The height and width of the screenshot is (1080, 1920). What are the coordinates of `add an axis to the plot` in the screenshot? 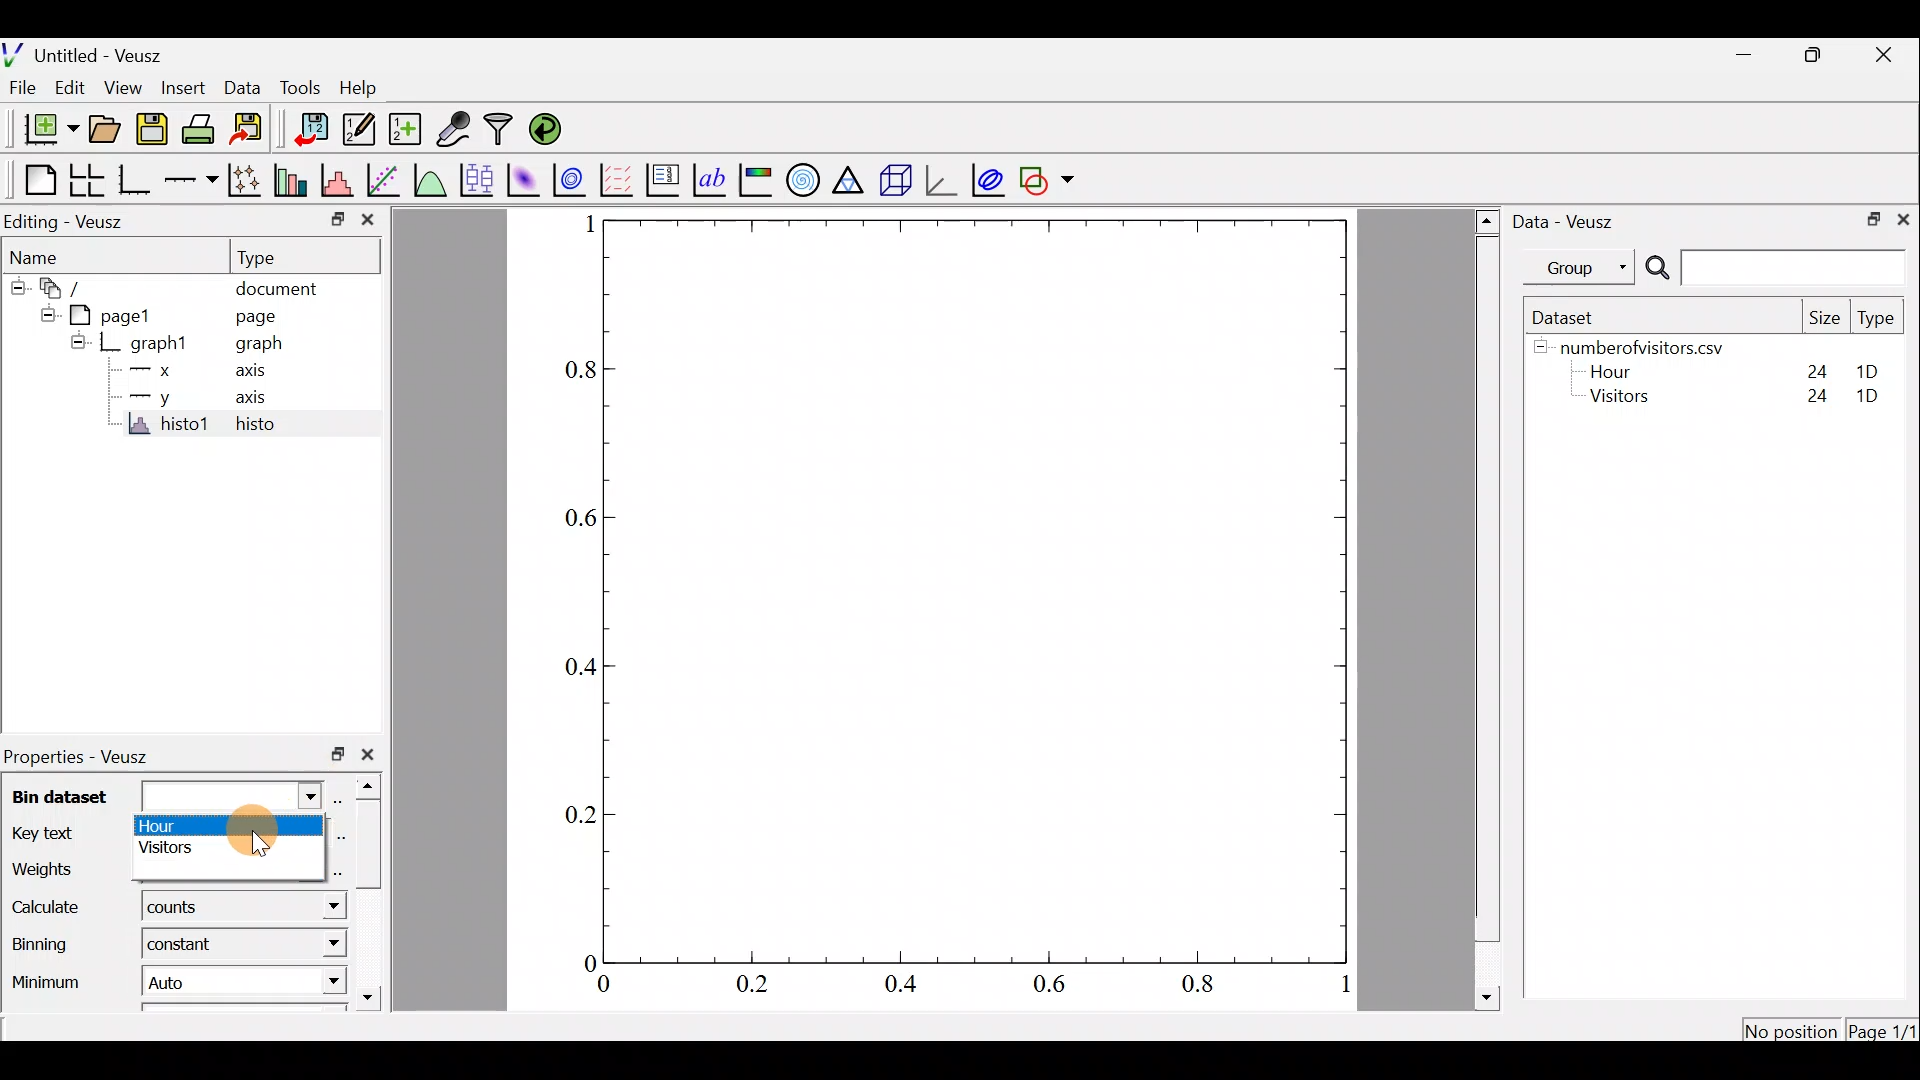 It's located at (193, 178).